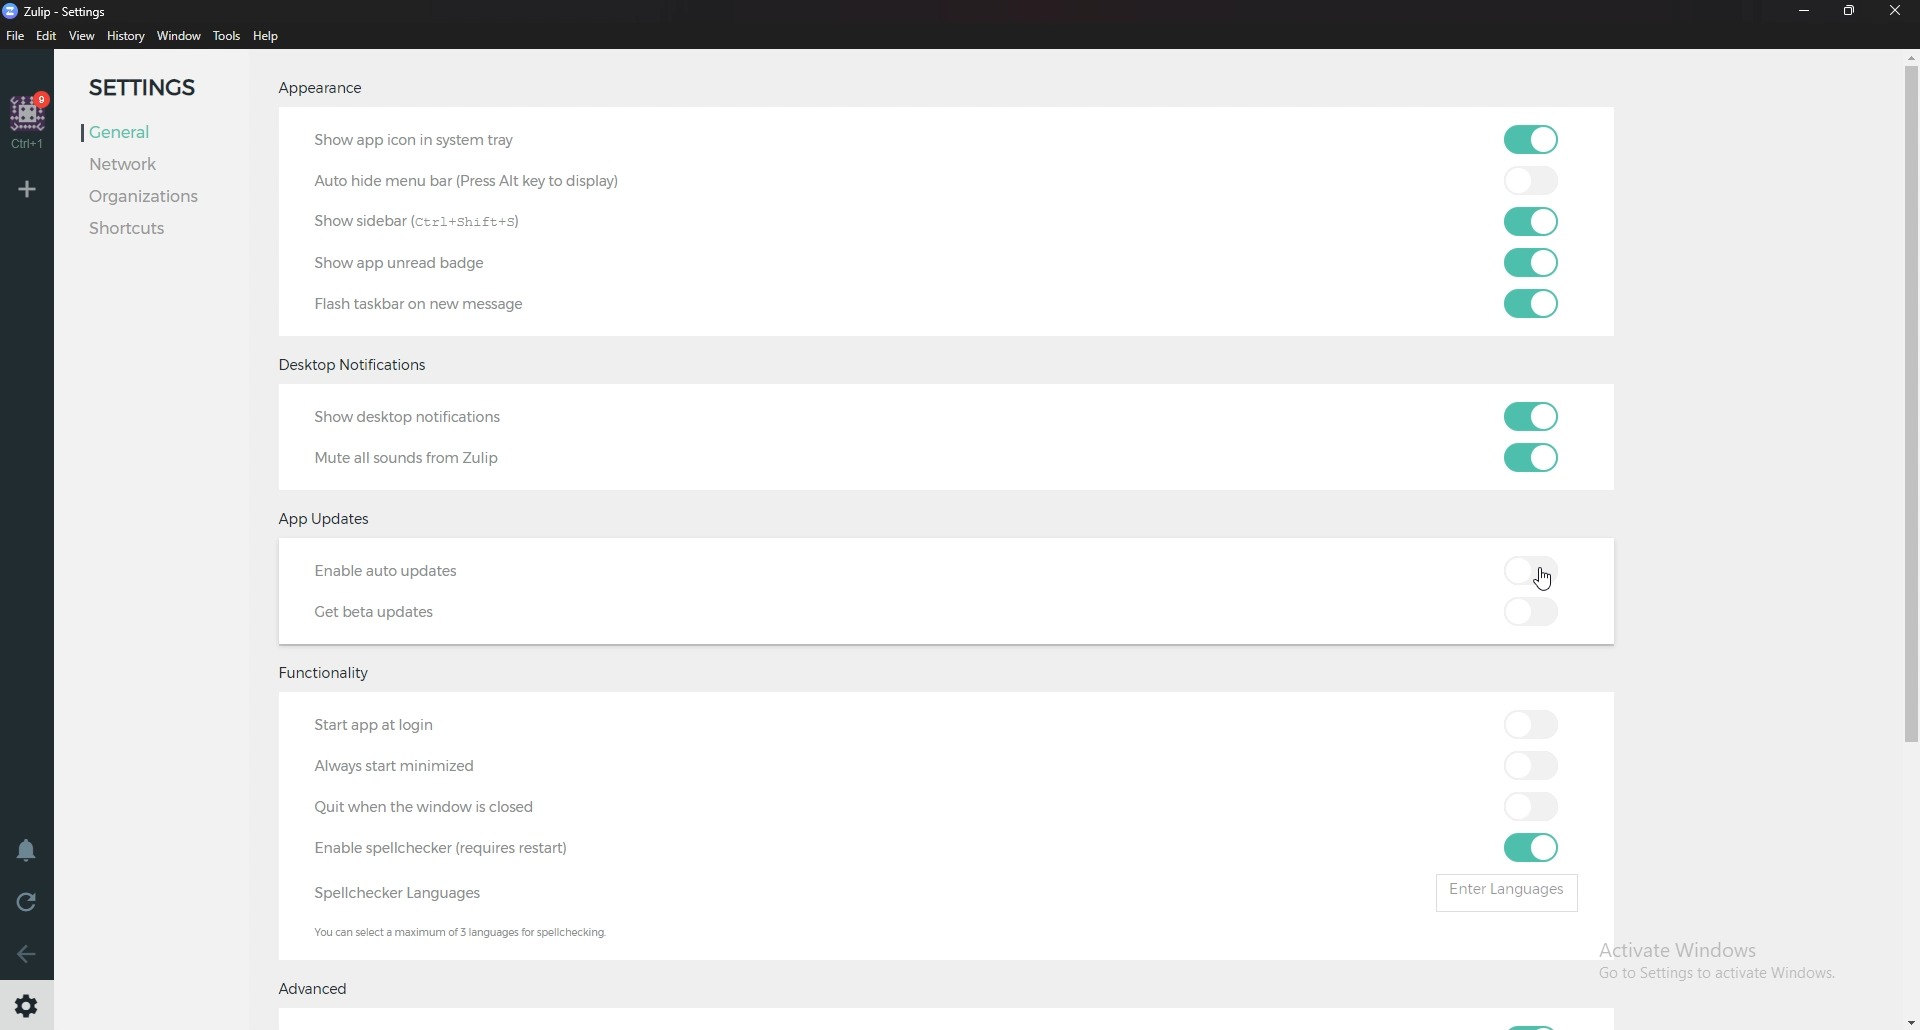 The width and height of the screenshot is (1920, 1030). I want to click on Start app at login, so click(428, 725).